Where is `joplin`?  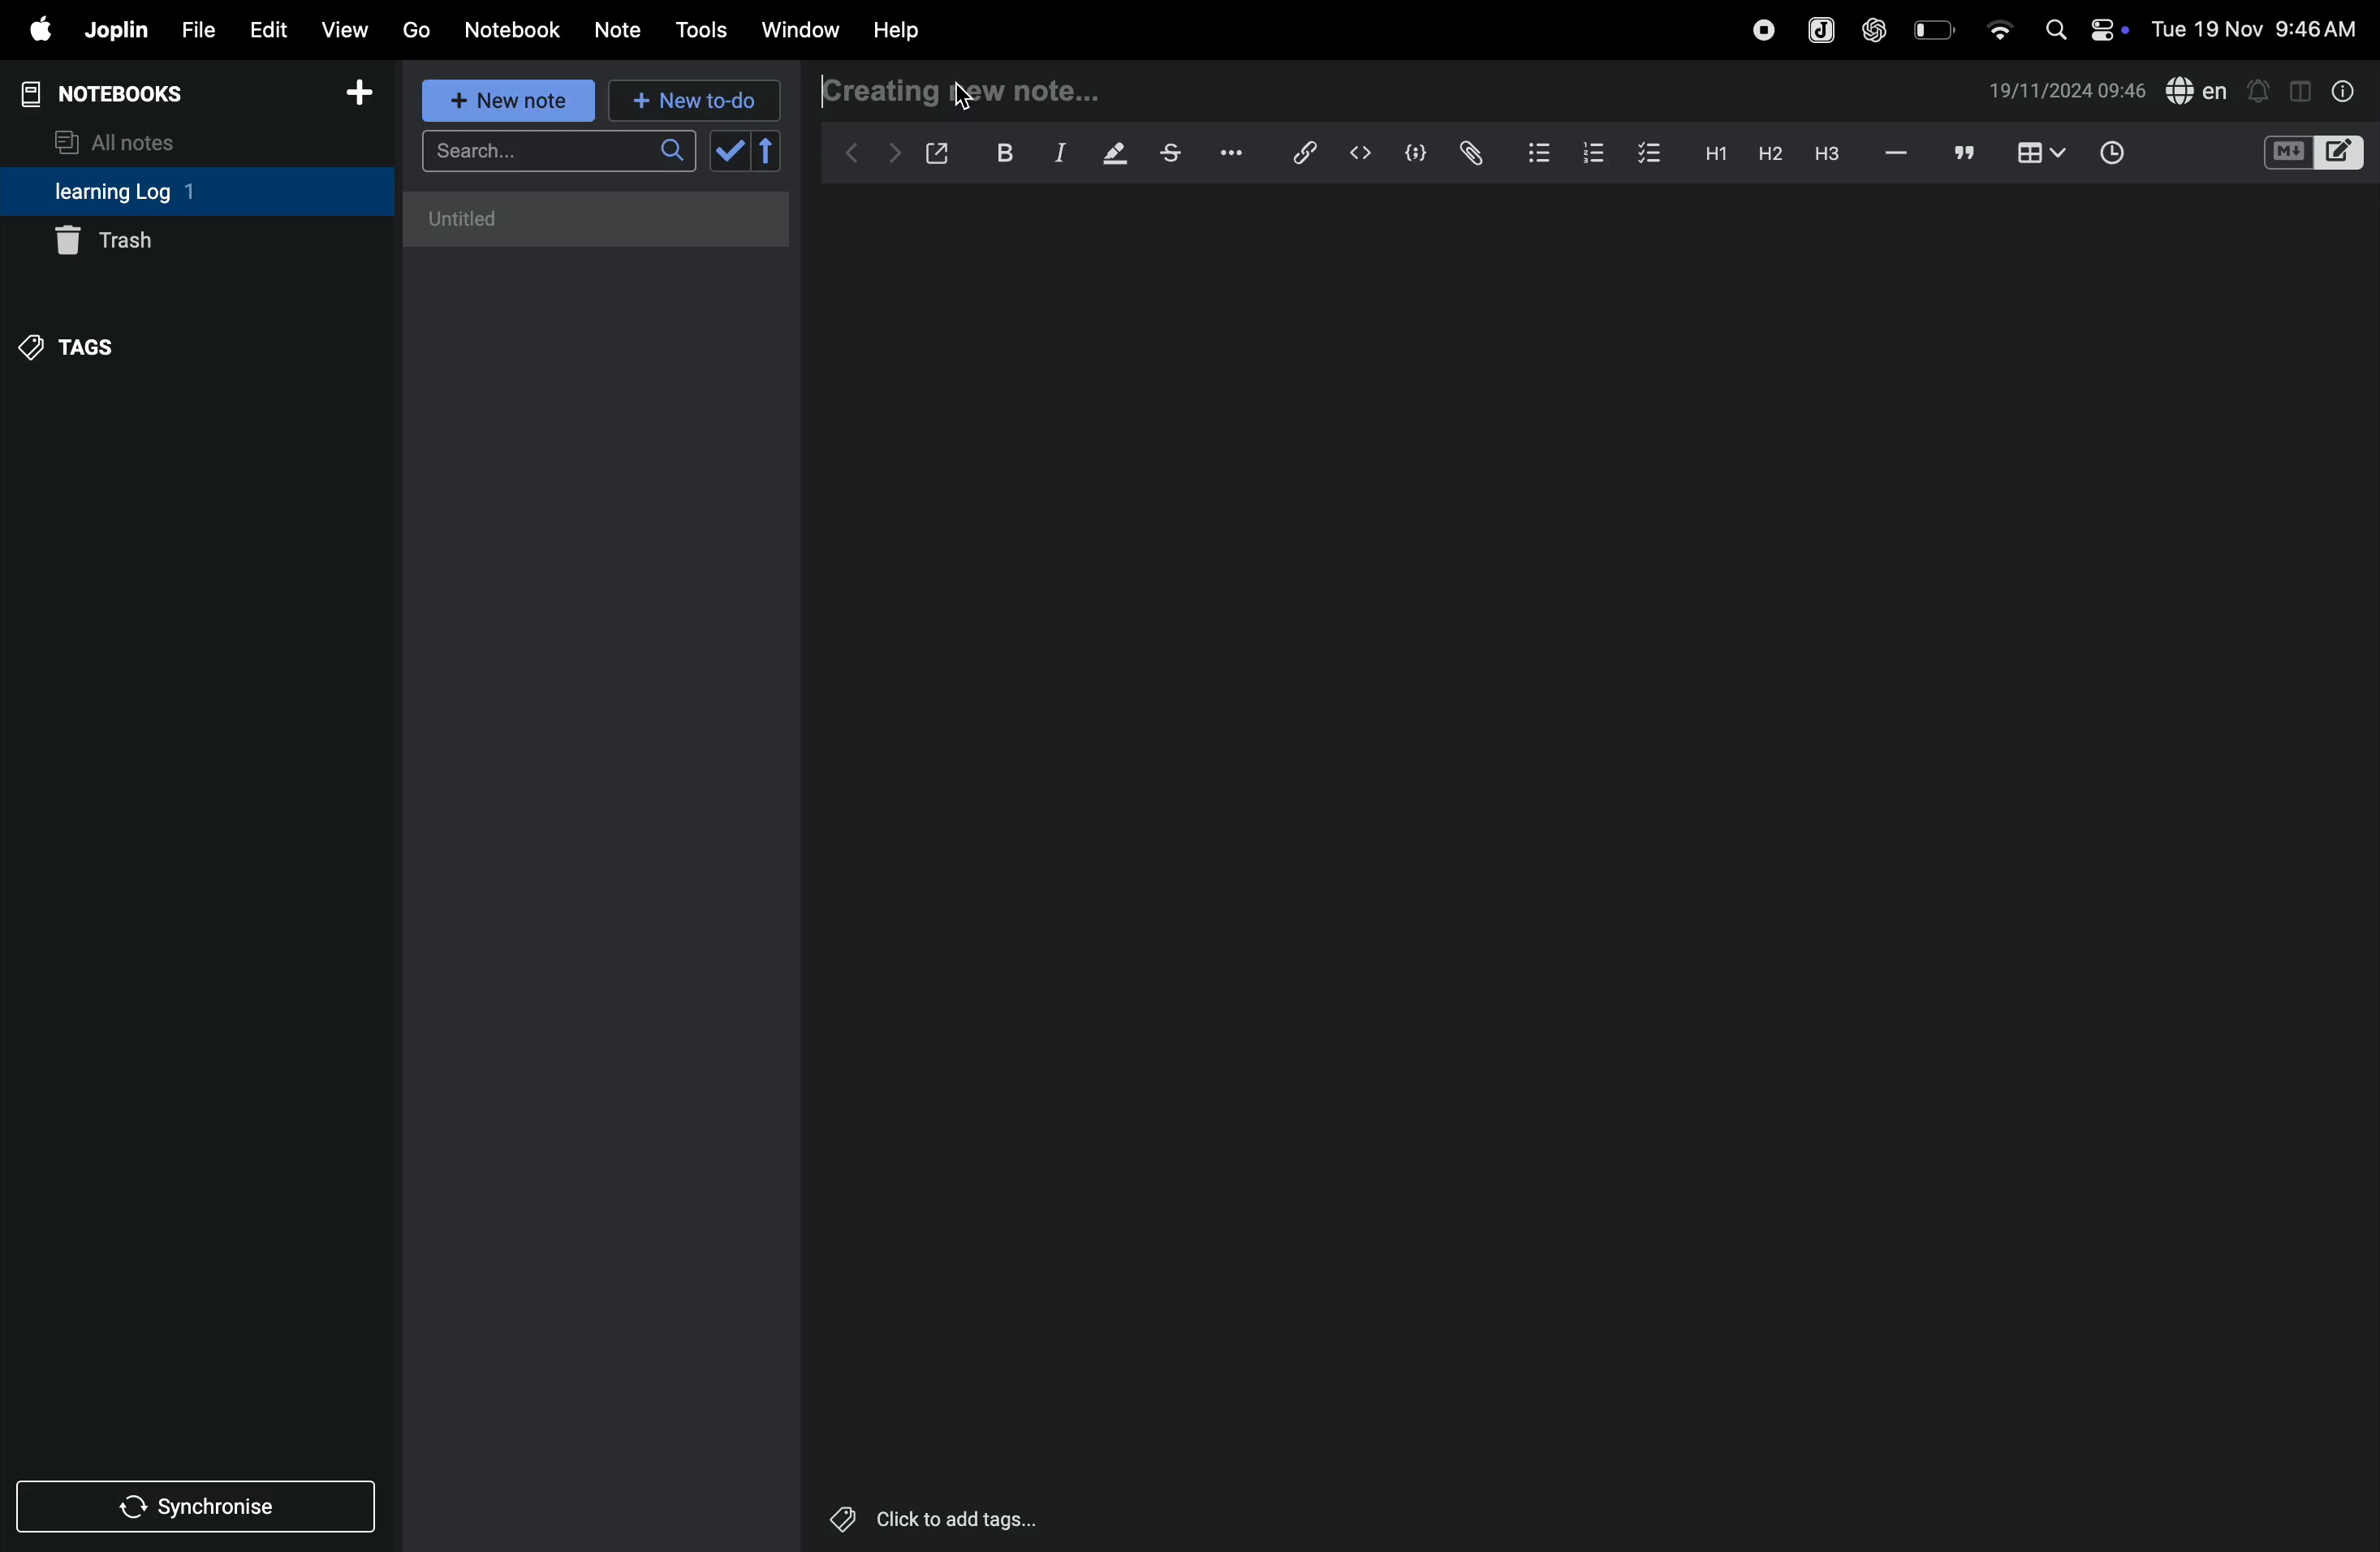
joplin is located at coordinates (114, 30).